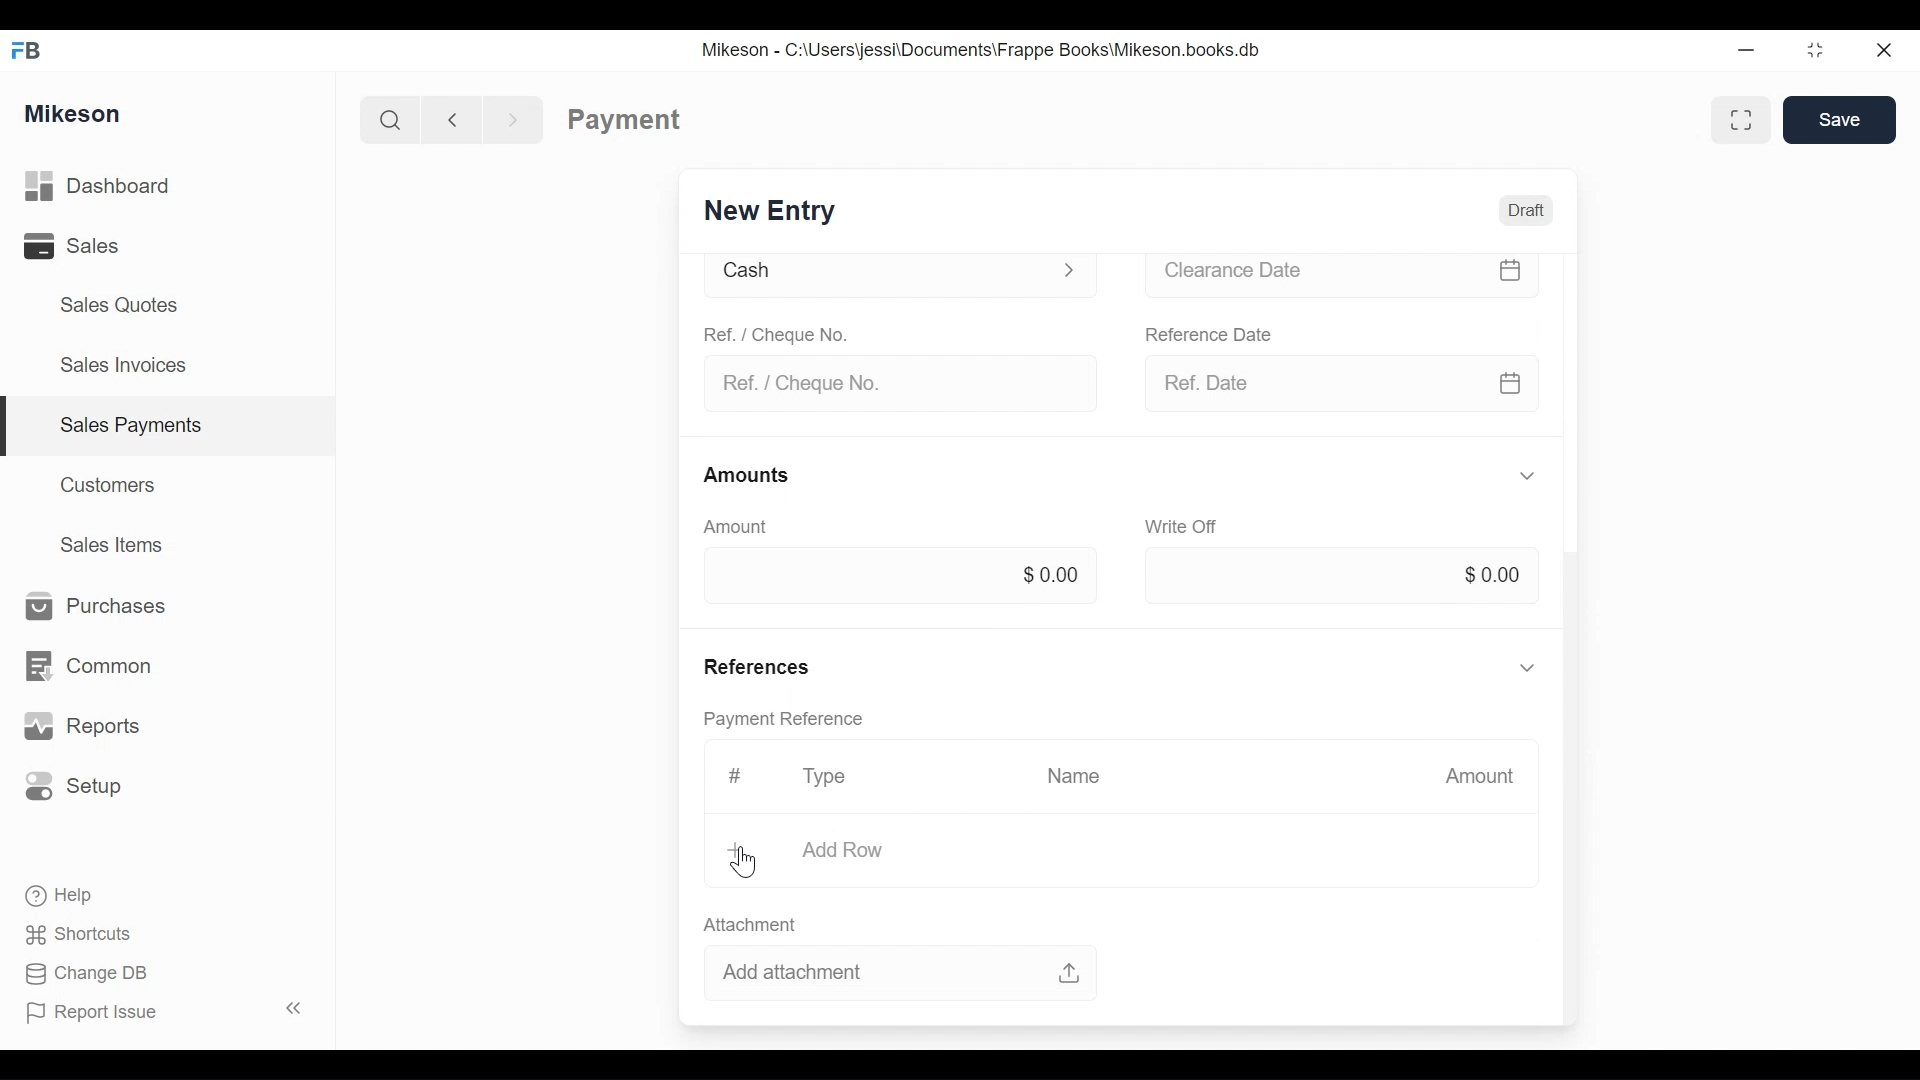 Image resolution: width=1920 pixels, height=1080 pixels. Describe the element at coordinates (769, 208) in the screenshot. I see `New Entry` at that location.